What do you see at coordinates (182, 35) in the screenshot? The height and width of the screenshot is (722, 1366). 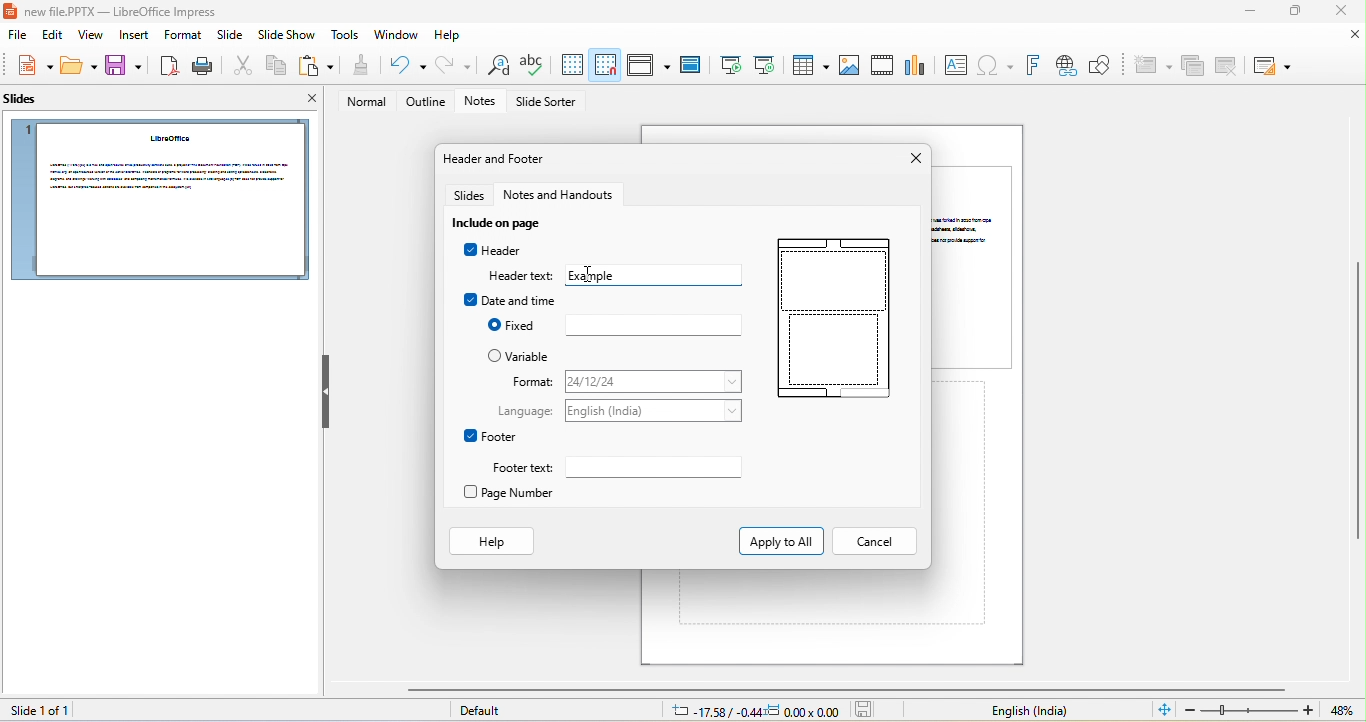 I see `format` at bounding box center [182, 35].